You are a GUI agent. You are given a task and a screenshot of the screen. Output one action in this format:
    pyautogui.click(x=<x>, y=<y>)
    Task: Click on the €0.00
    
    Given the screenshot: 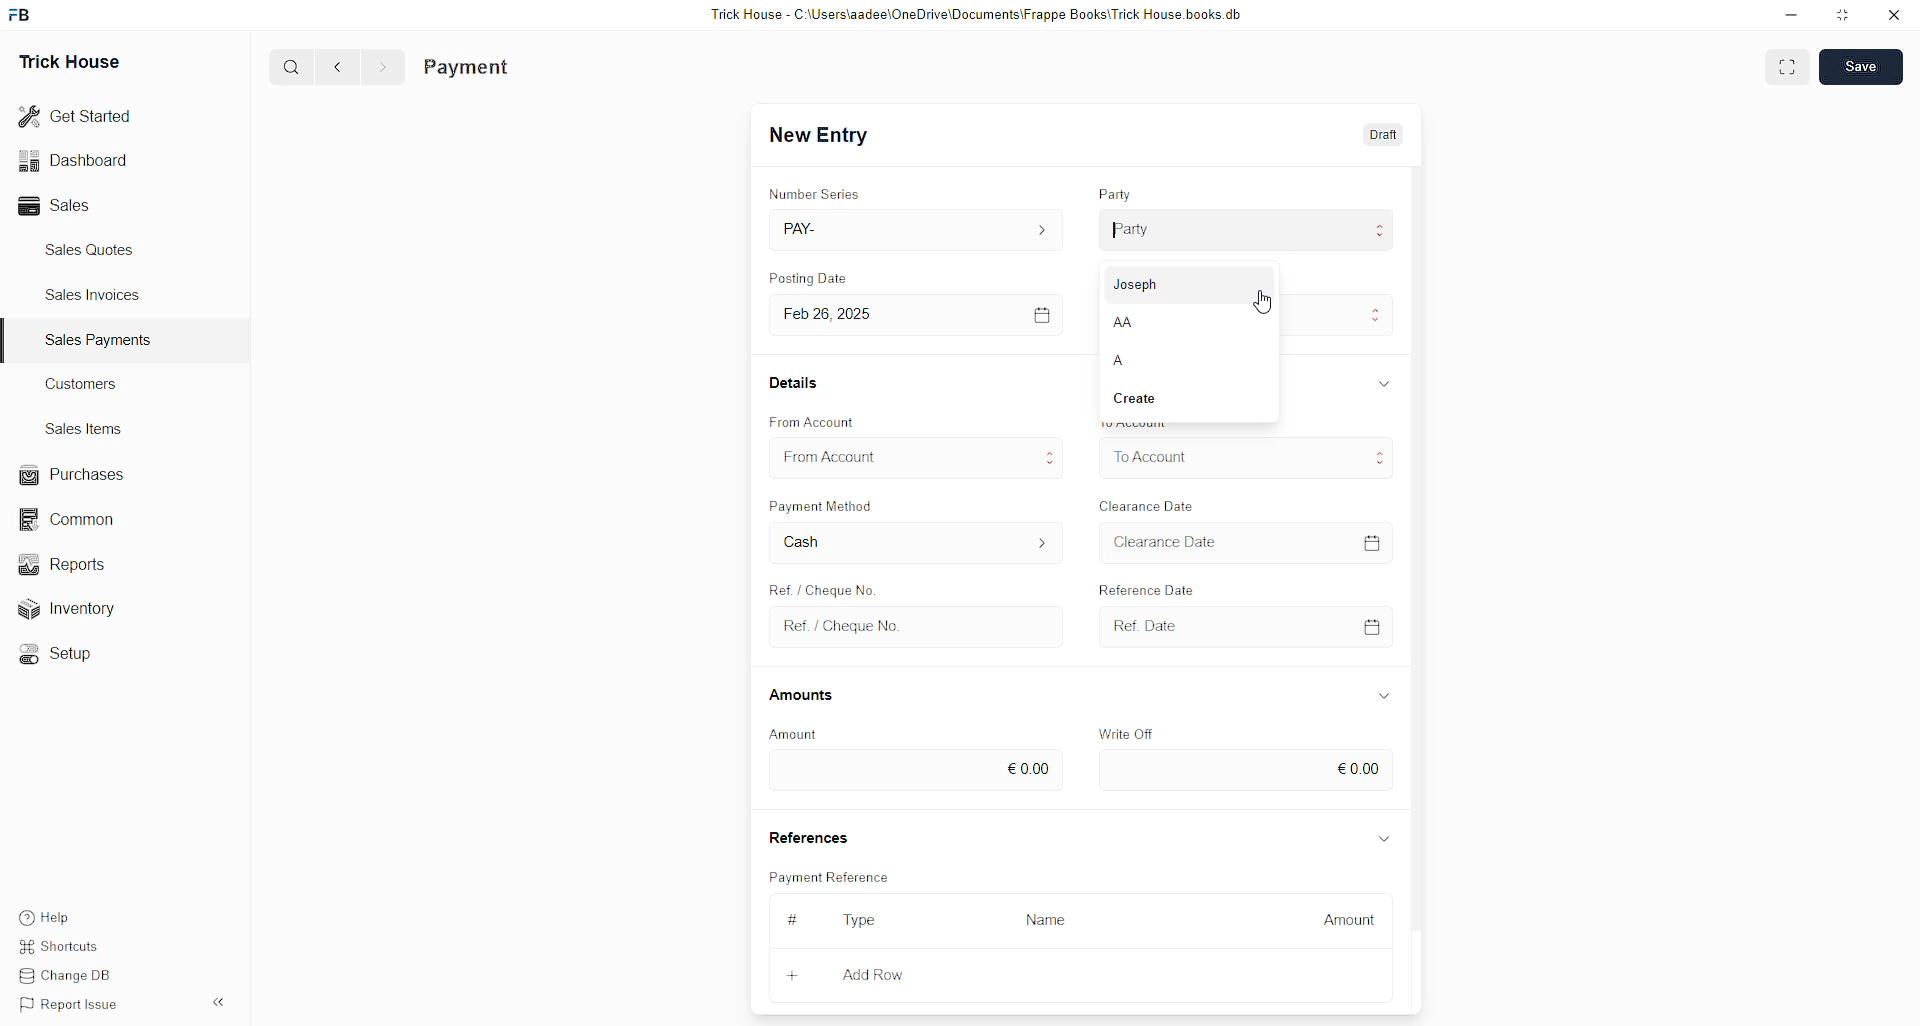 What is the action you would take?
    pyautogui.click(x=1247, y=770)
    